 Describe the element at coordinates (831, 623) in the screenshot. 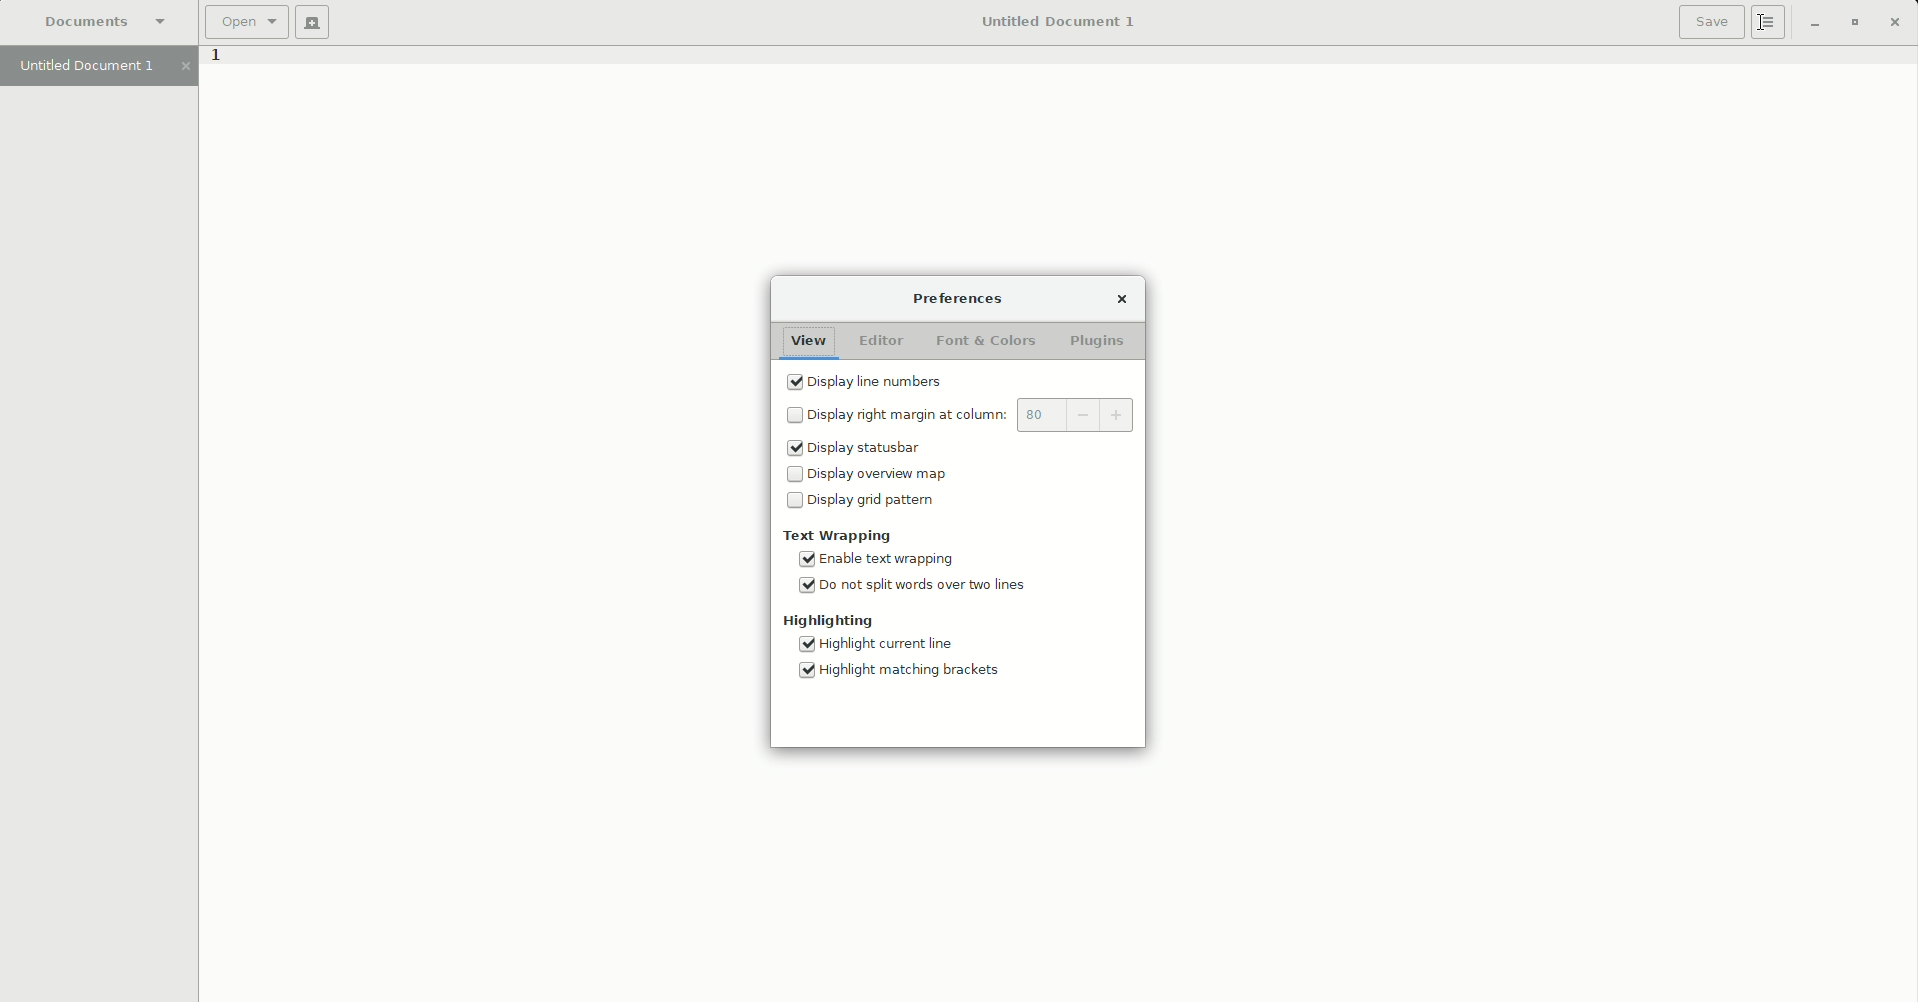

I see `Highlighting` at that location.